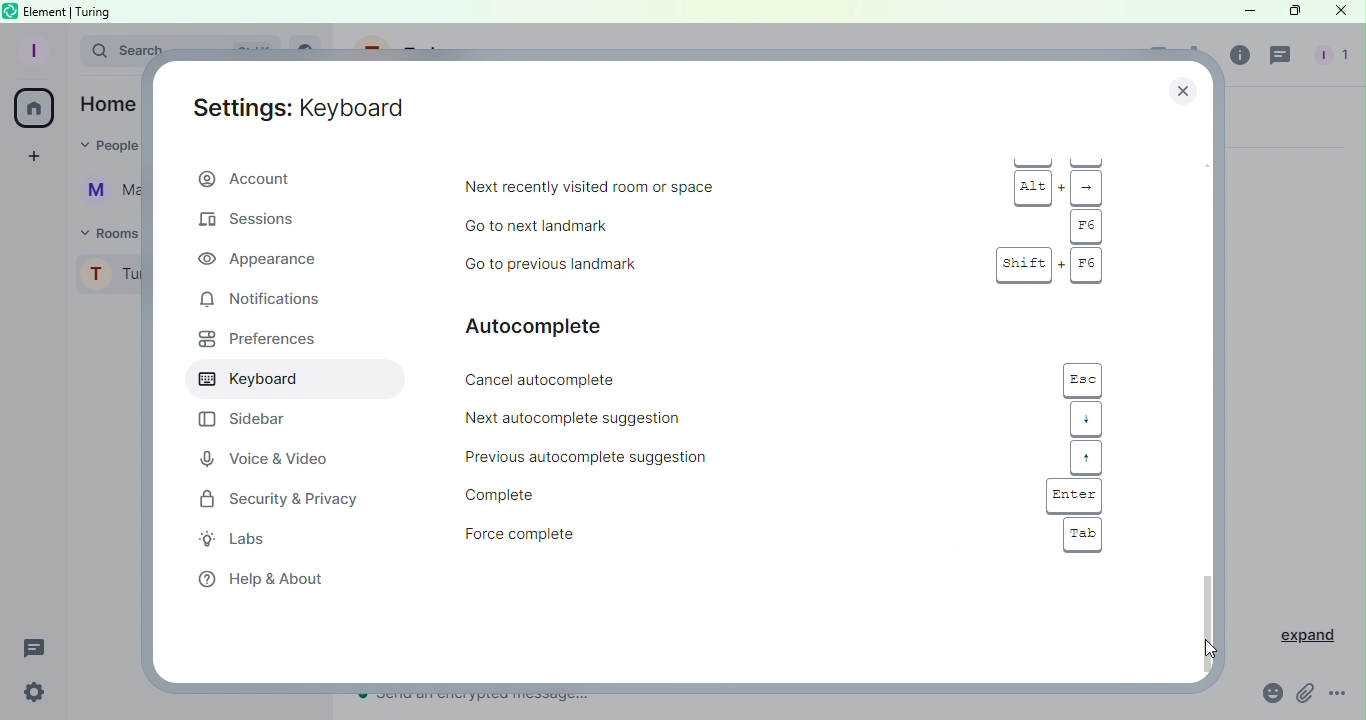  What do you see at coordinates (272, 498) in the screenshot?
I see `Security and privacy` at bounding box center [272, 498].